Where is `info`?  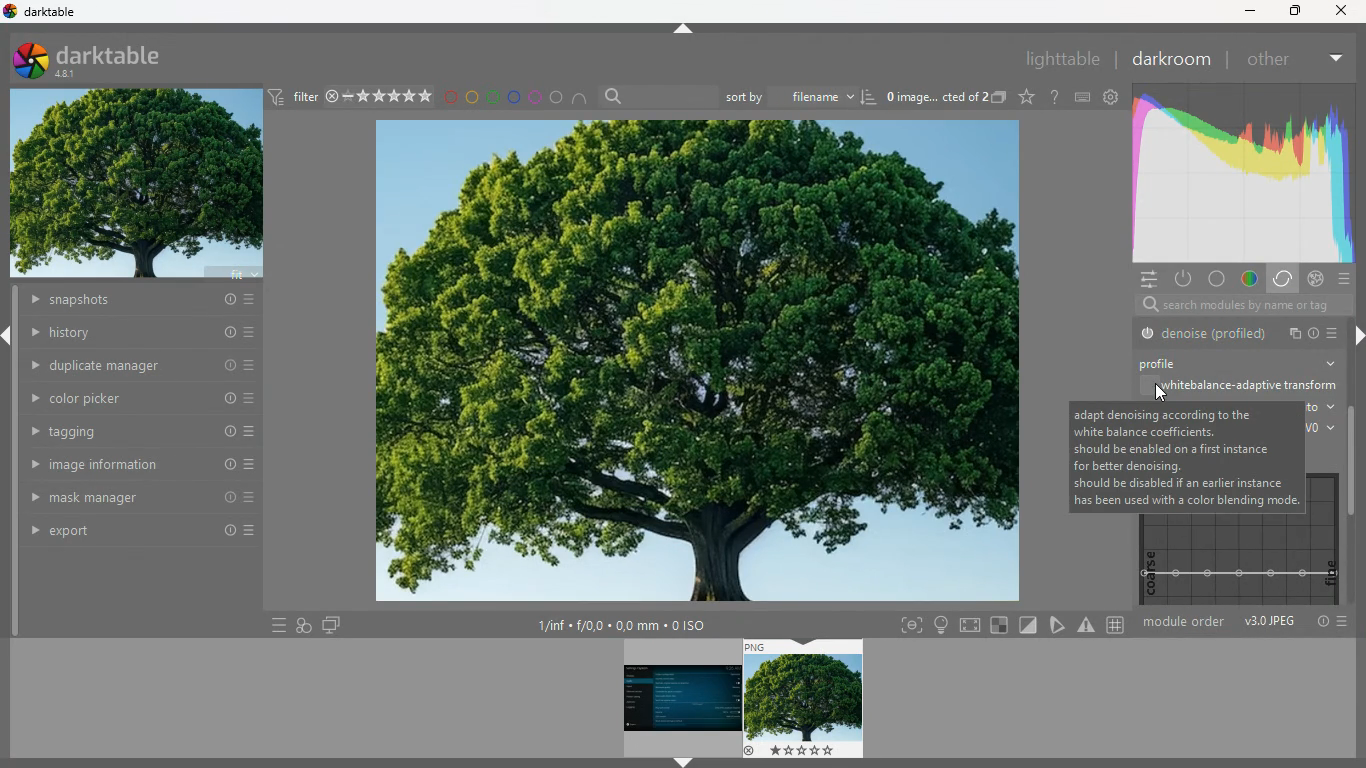
info is located at coordinates (1322, 622).